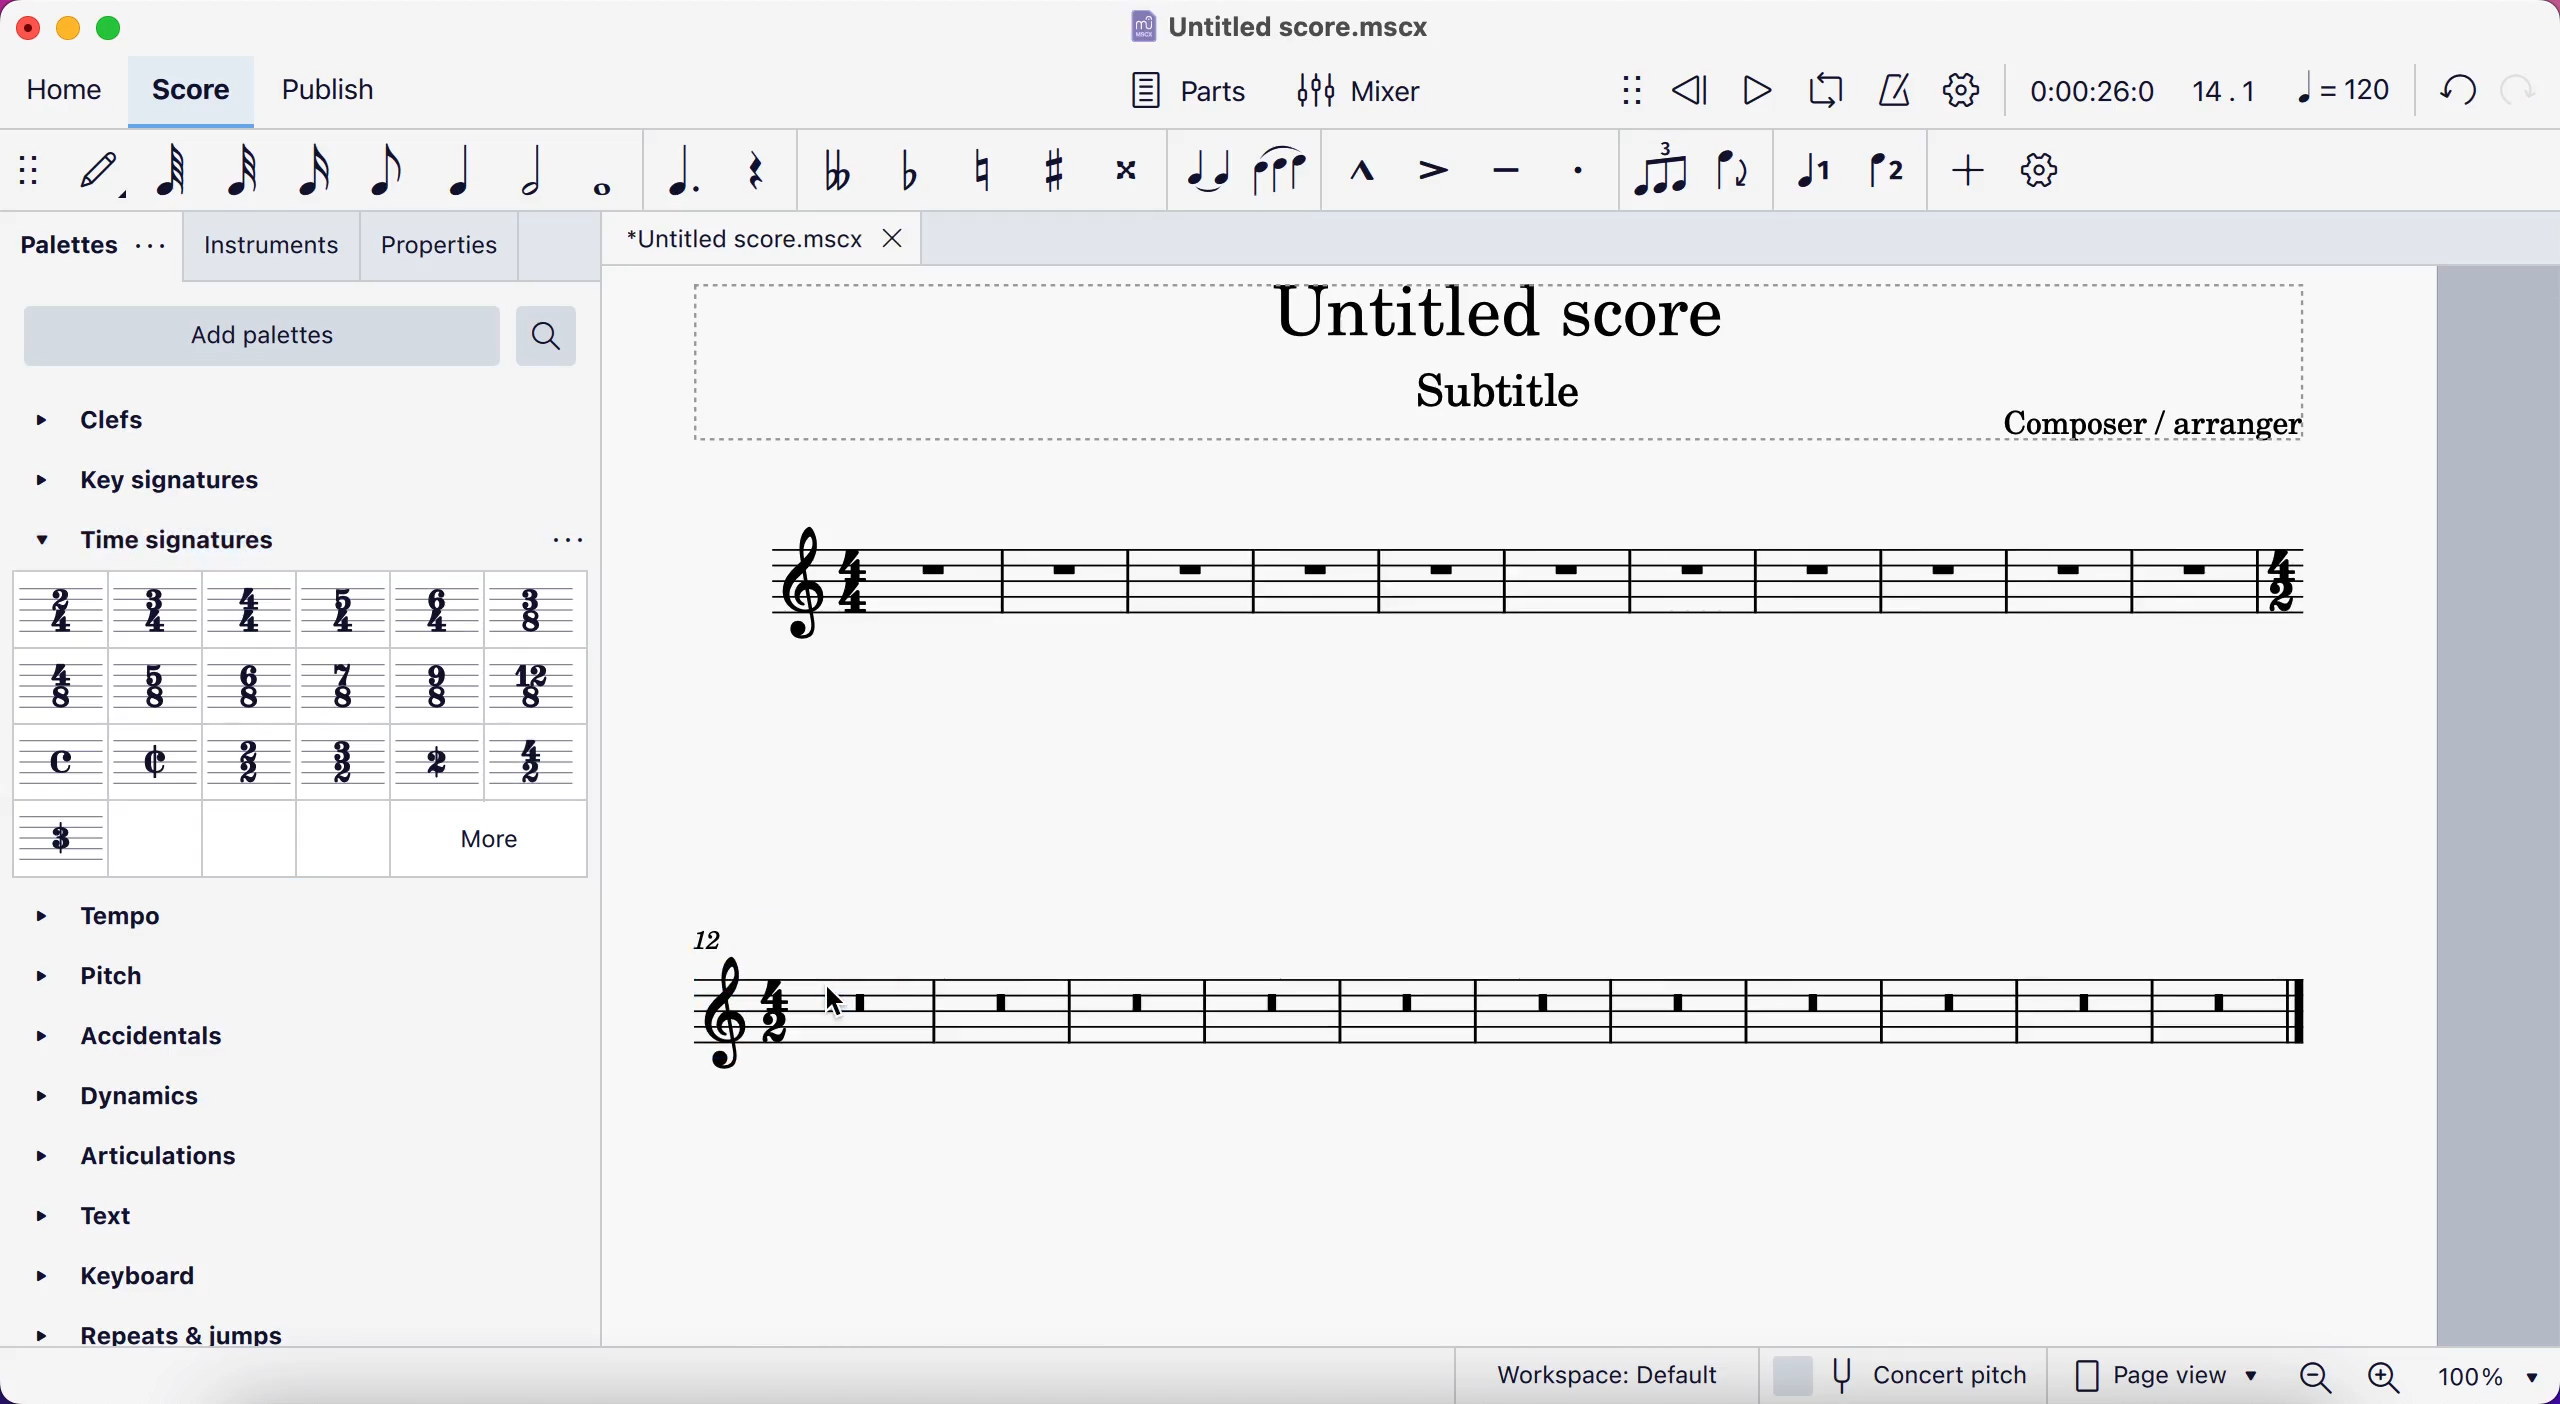 The image size is (2560, 1404). I want to click on , so click(59, 684).